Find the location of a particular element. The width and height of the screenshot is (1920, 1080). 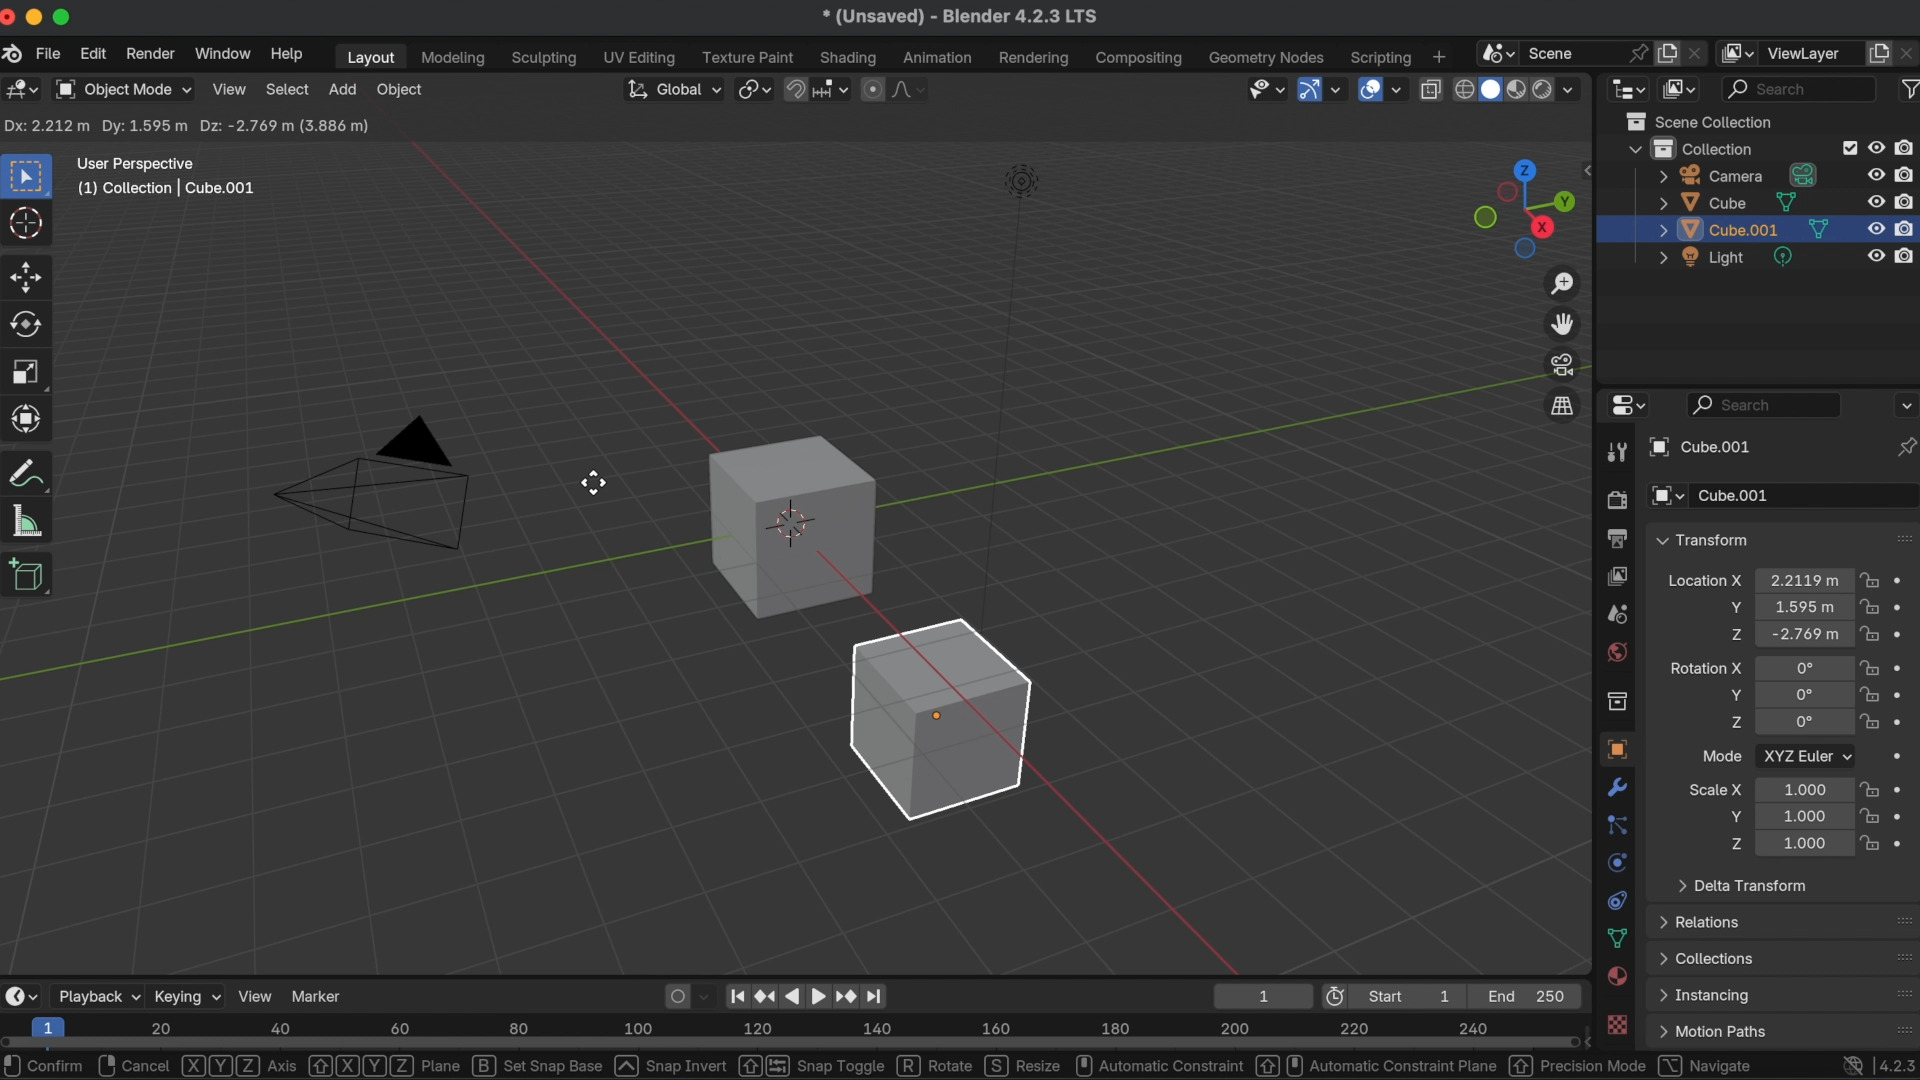

object mode drop down is located at coordinates (122, 90).